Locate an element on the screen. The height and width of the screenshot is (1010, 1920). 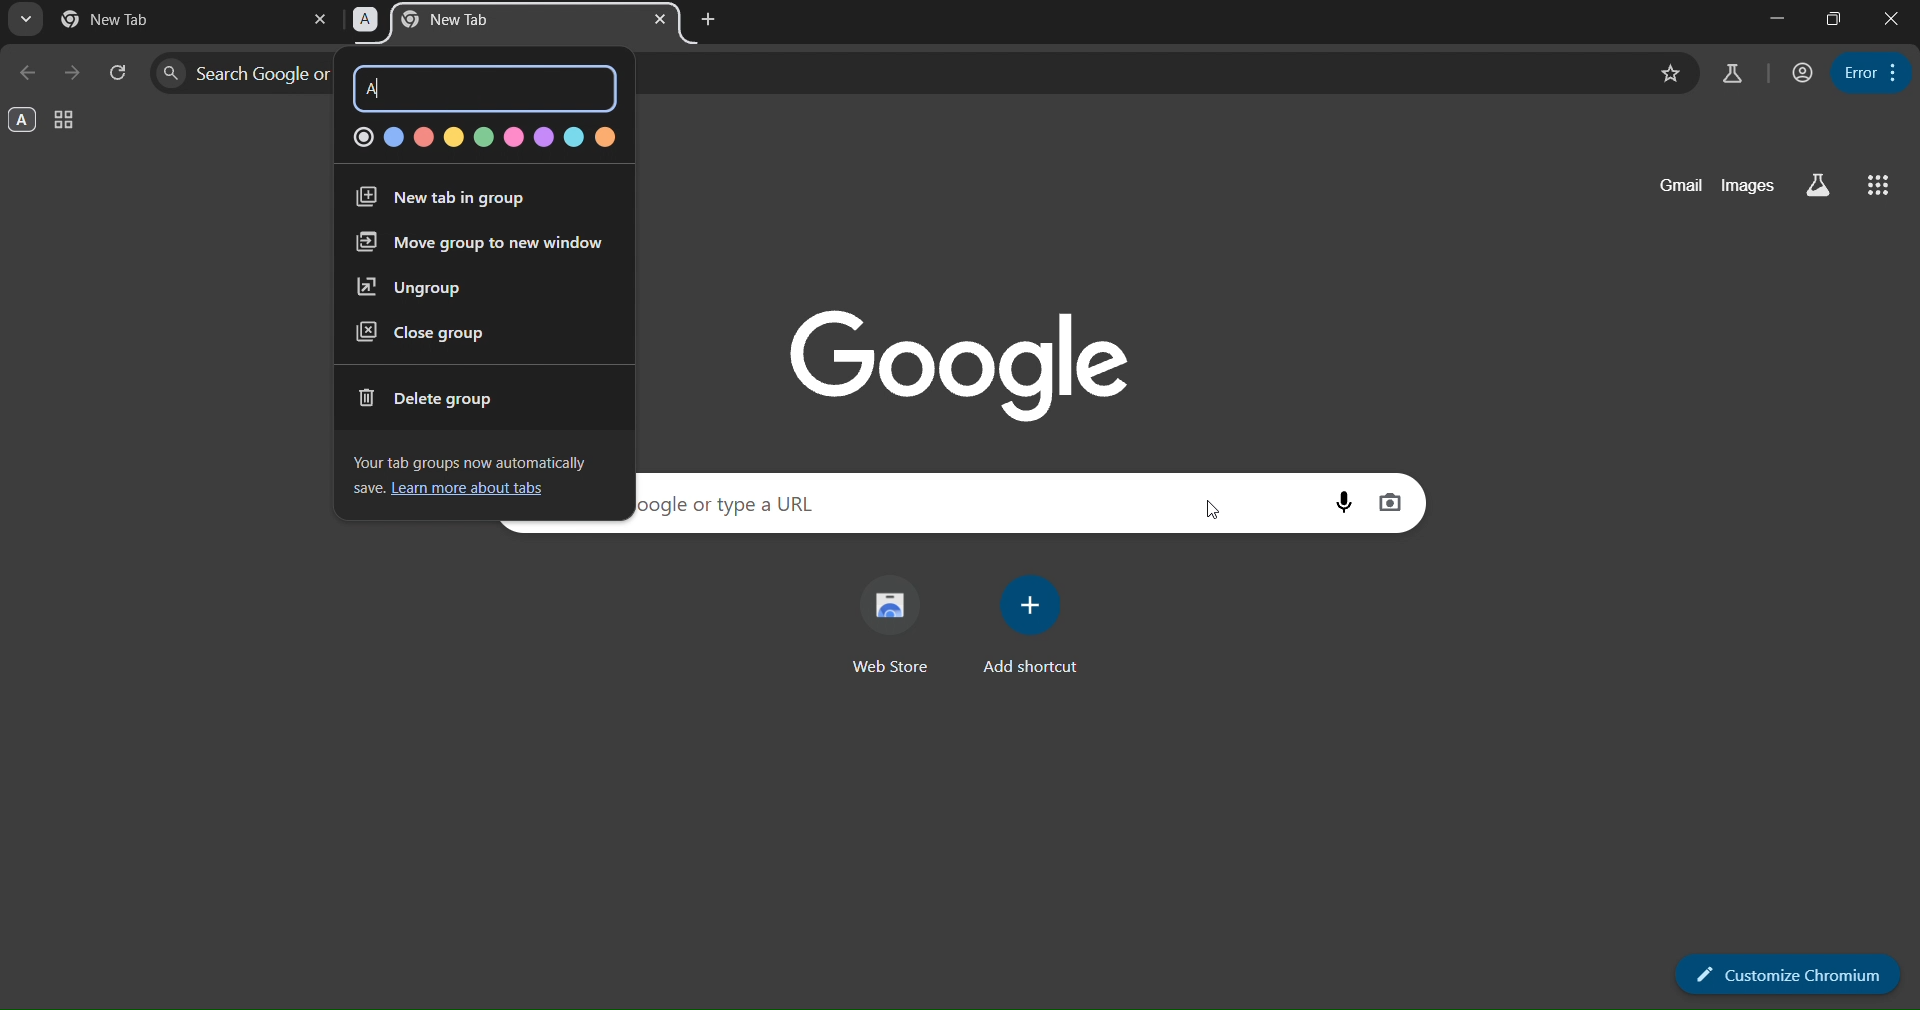
search tabs is located at coordinates (30, 22).